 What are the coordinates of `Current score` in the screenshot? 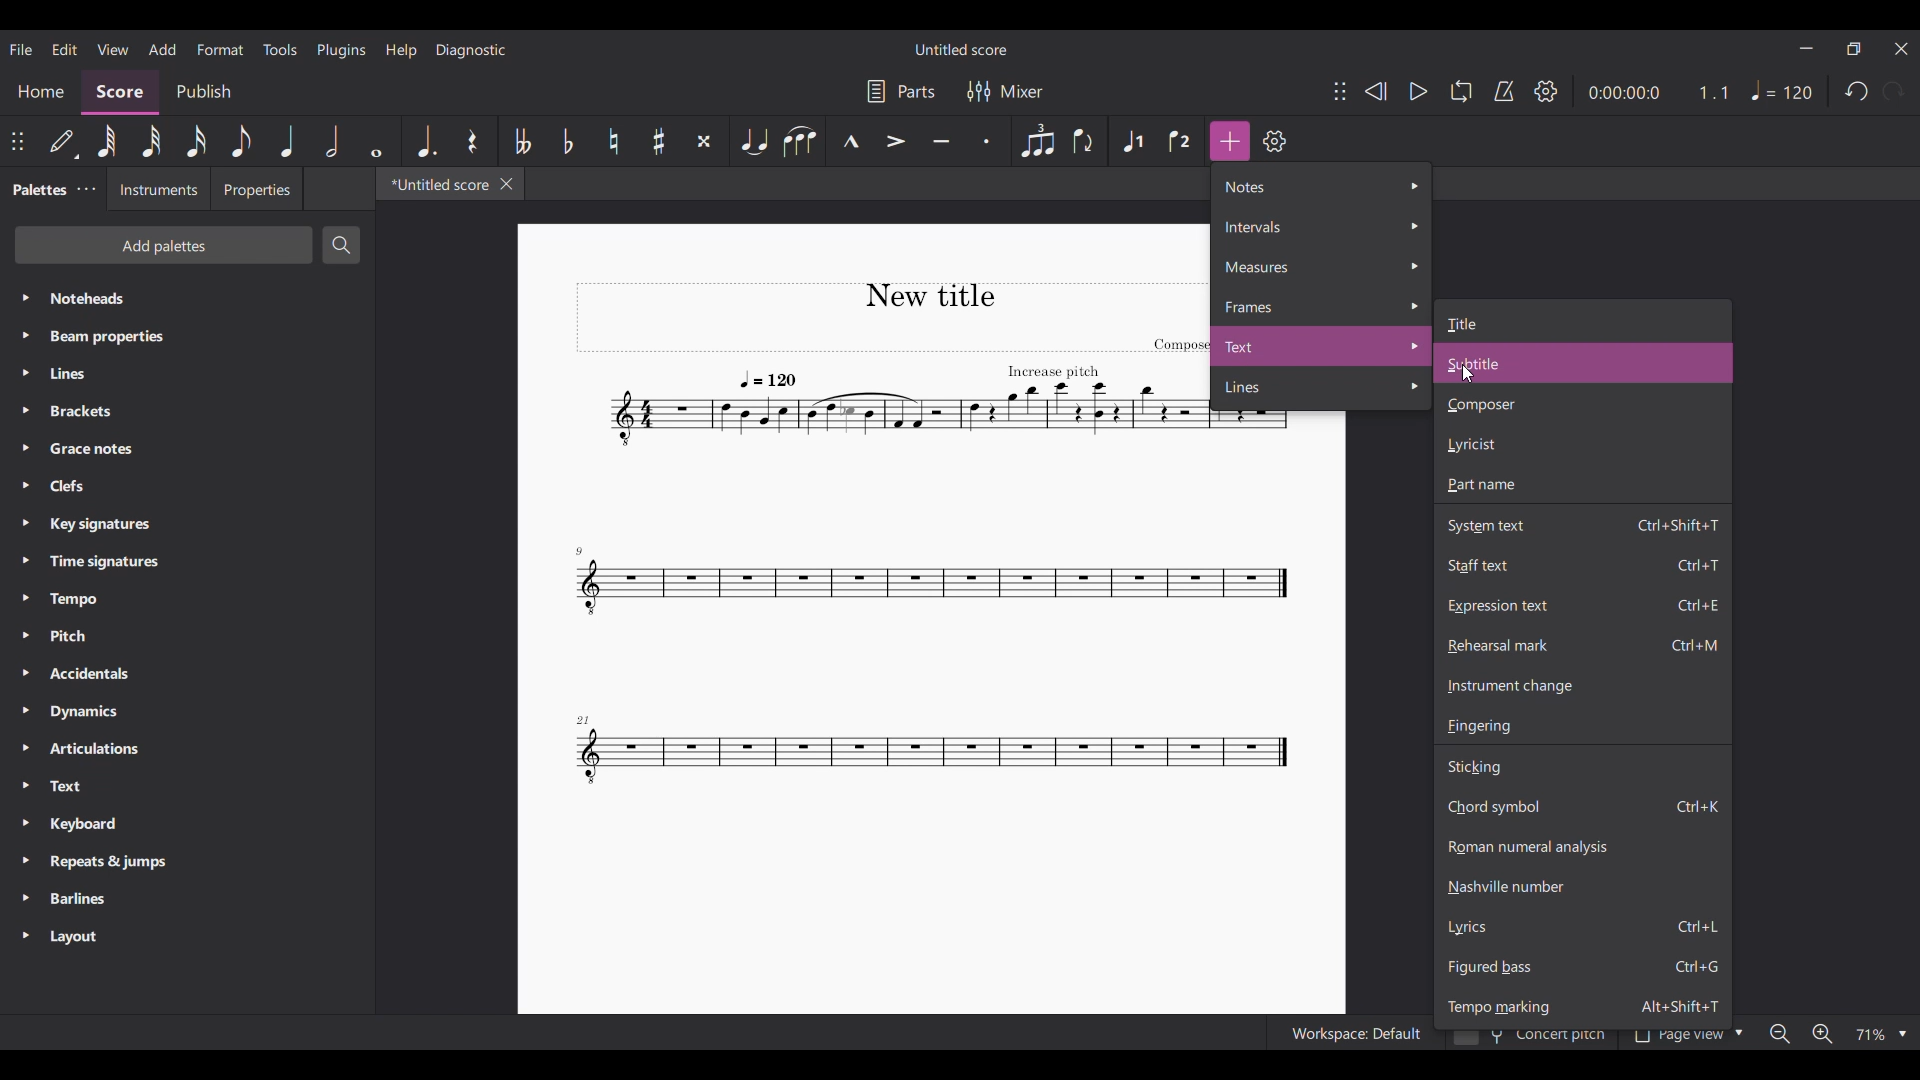 It's located at (888, 543).